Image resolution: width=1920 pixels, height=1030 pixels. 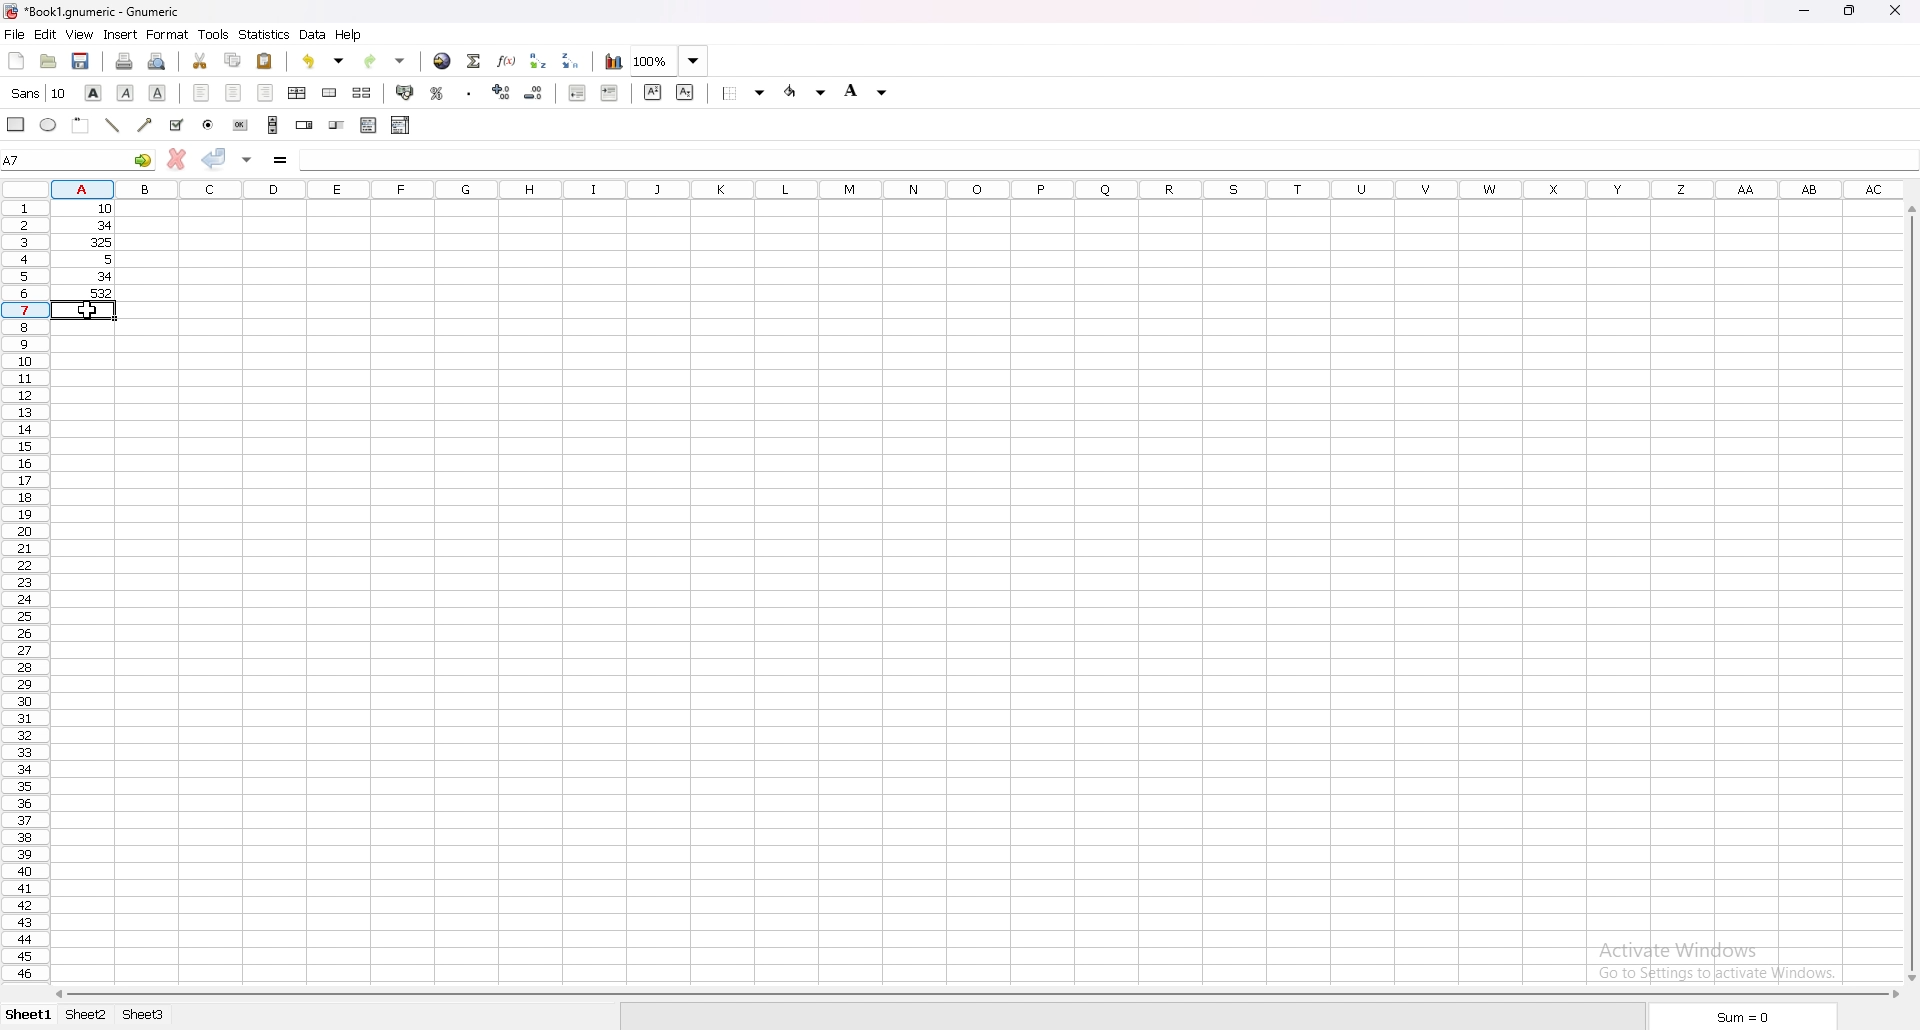 I want to click on tickbox, so click(x=177, y=125).